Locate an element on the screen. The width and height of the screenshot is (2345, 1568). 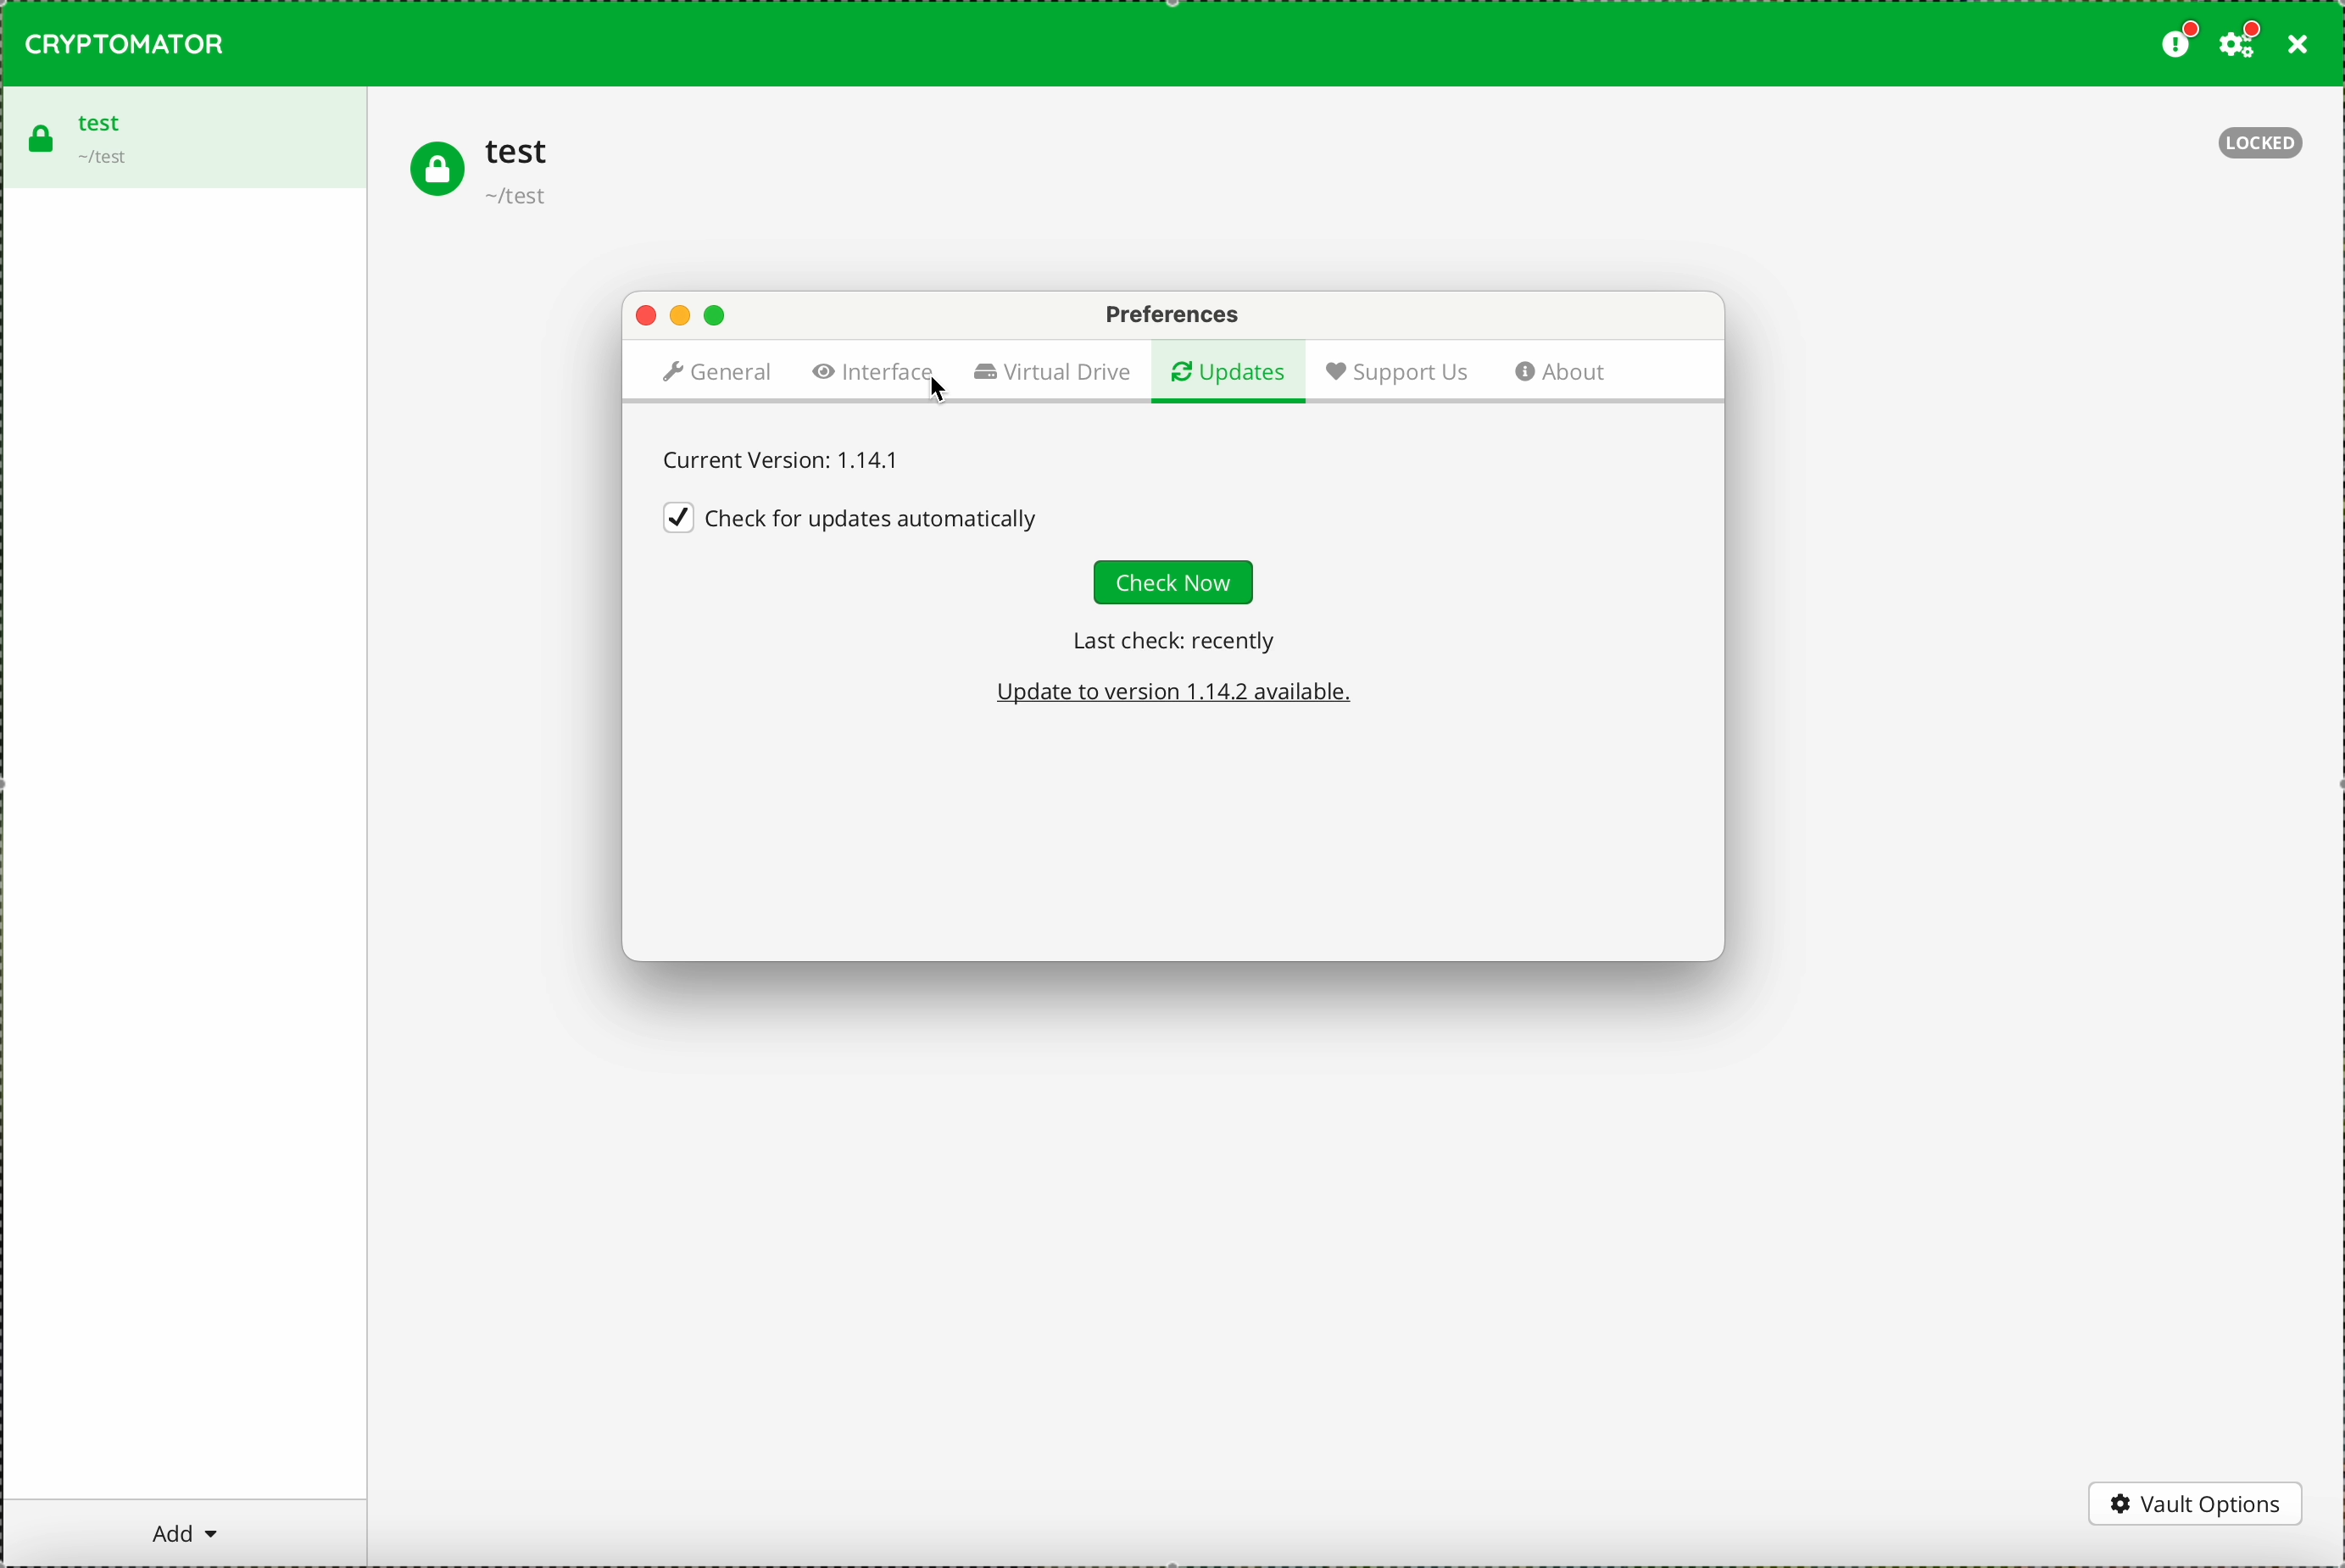
click on settings is located at coordinates (2242, 45).